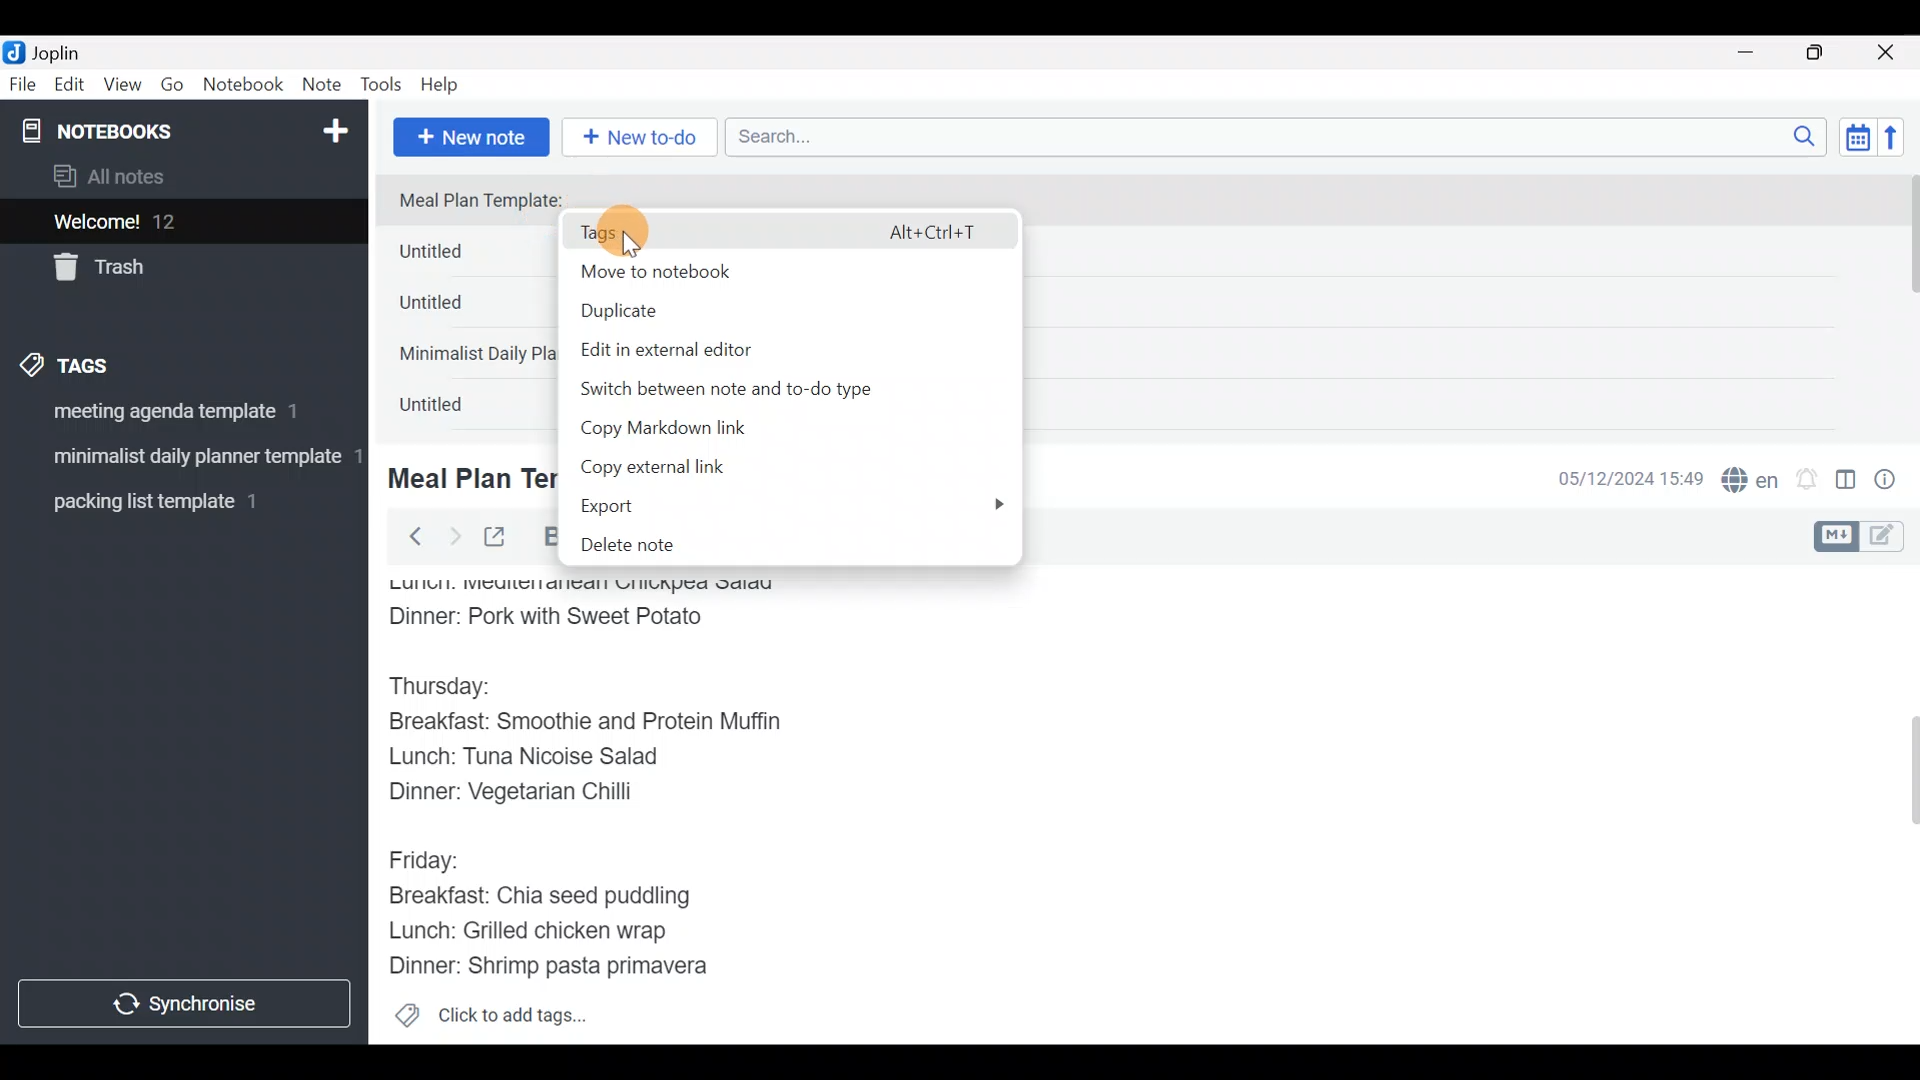 Image resolution: width=1920 pixels, height=1080 pixels. Describe the element at coordinates (636, 230) in the screenshot. I see `Cursor` at that location.